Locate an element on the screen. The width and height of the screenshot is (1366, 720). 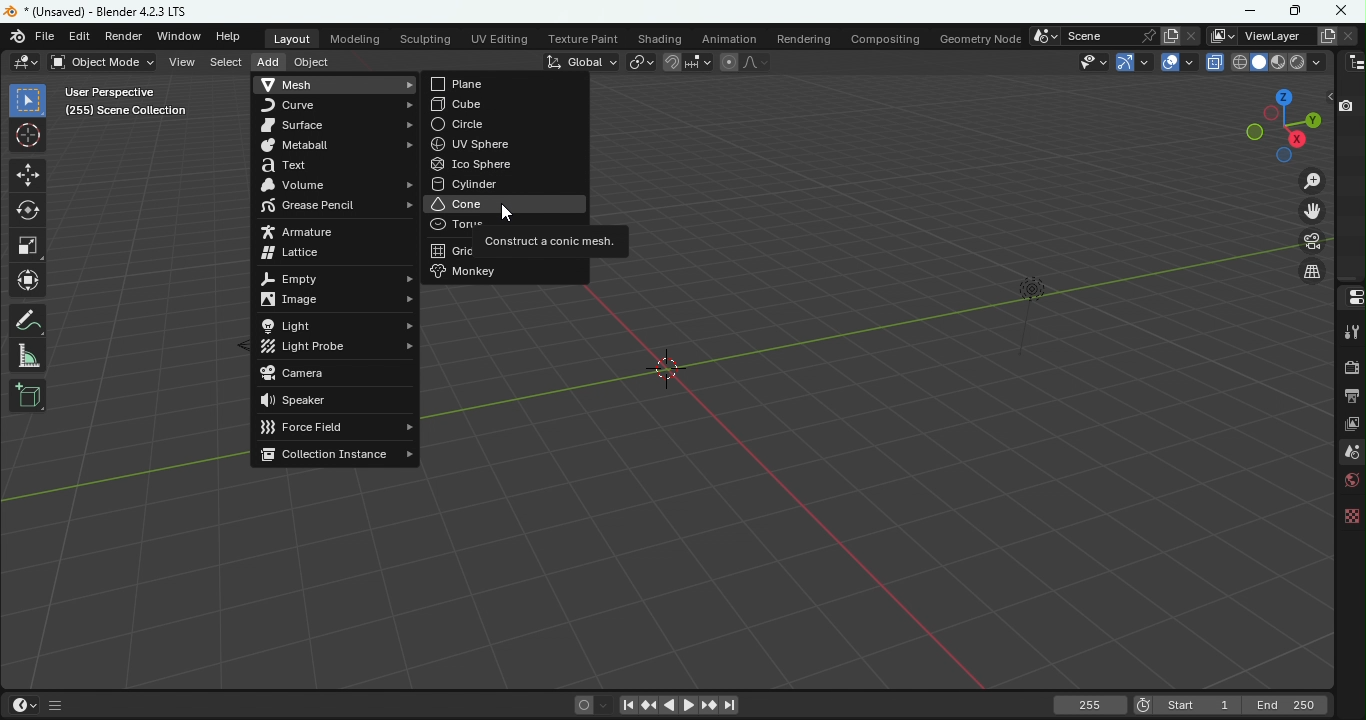
Collection instance is located at coordinates (334, 454).